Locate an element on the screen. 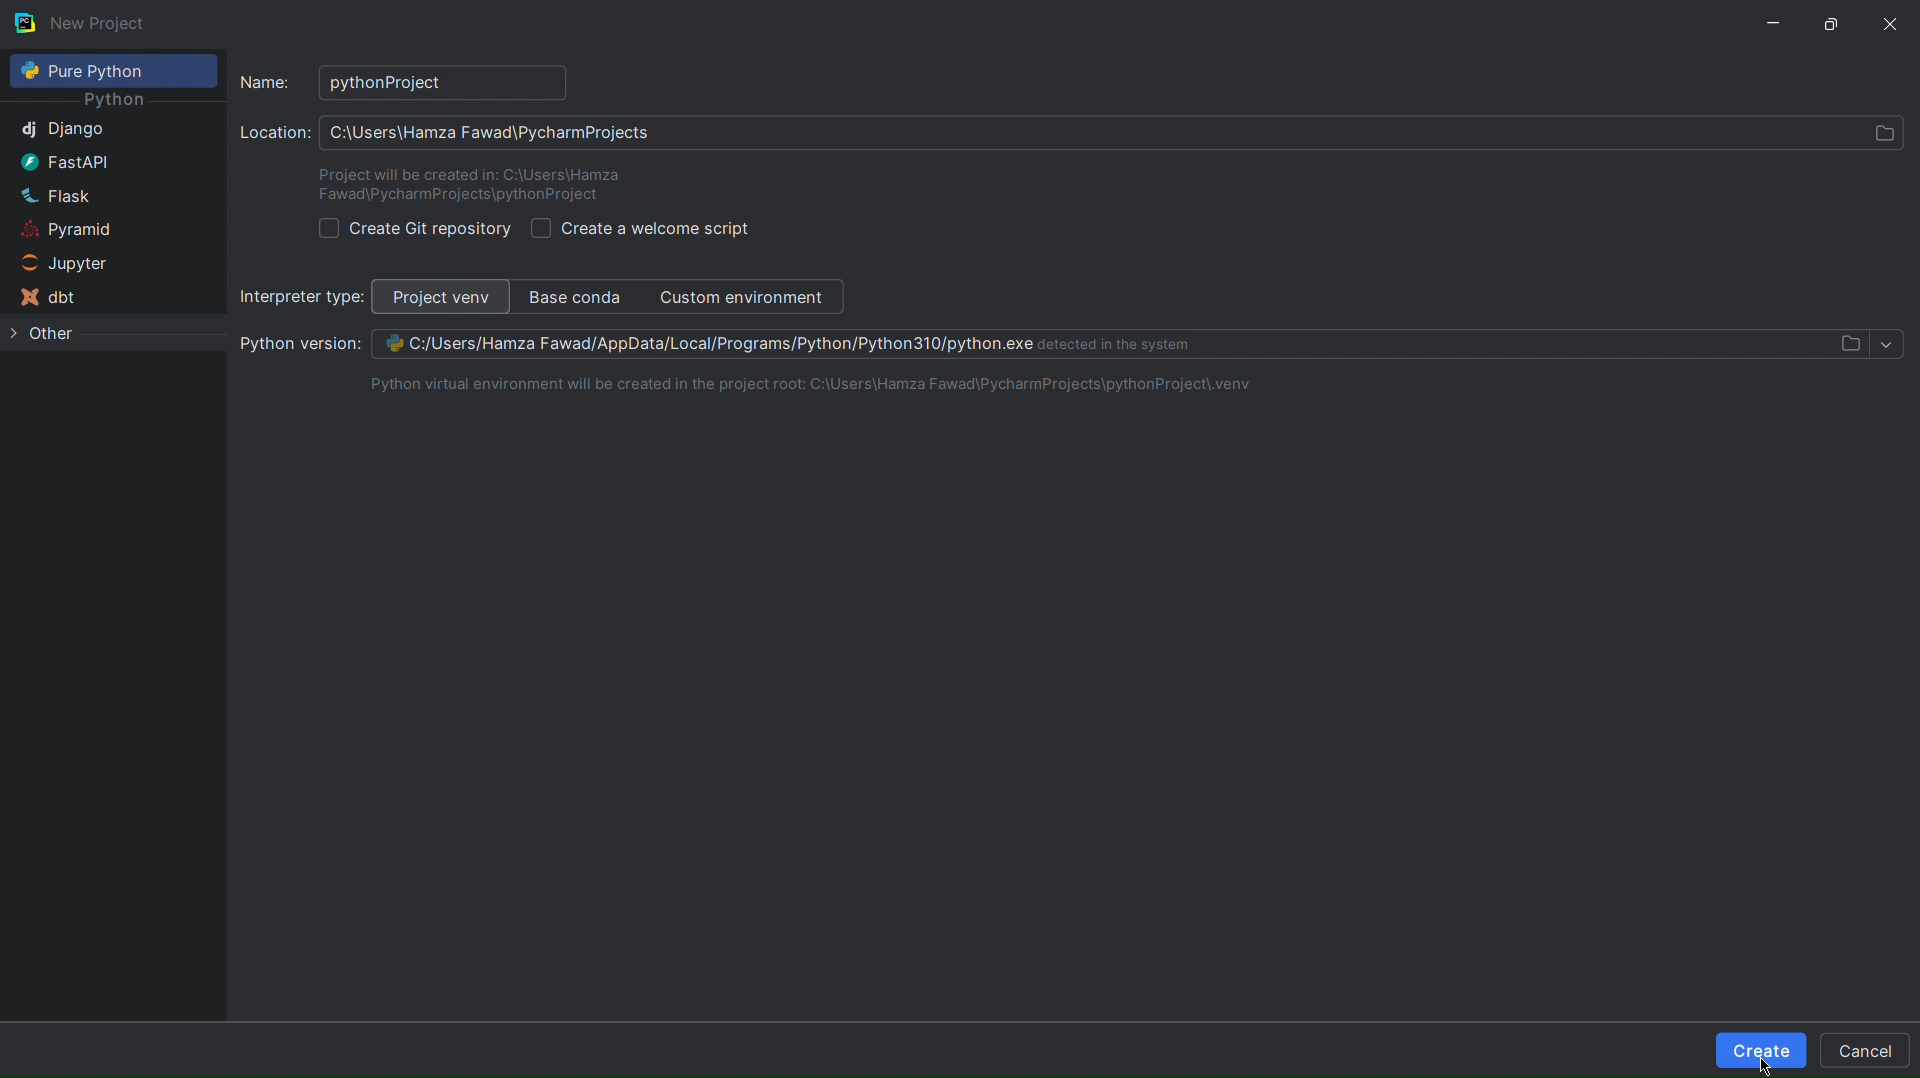 The image size is (1920, 1078). Python virtual environment will be created in the project root: C:\Users\Hamza Fawad\PycharmProjects\pythonProject\.venv is located at coordinates (800, 384).